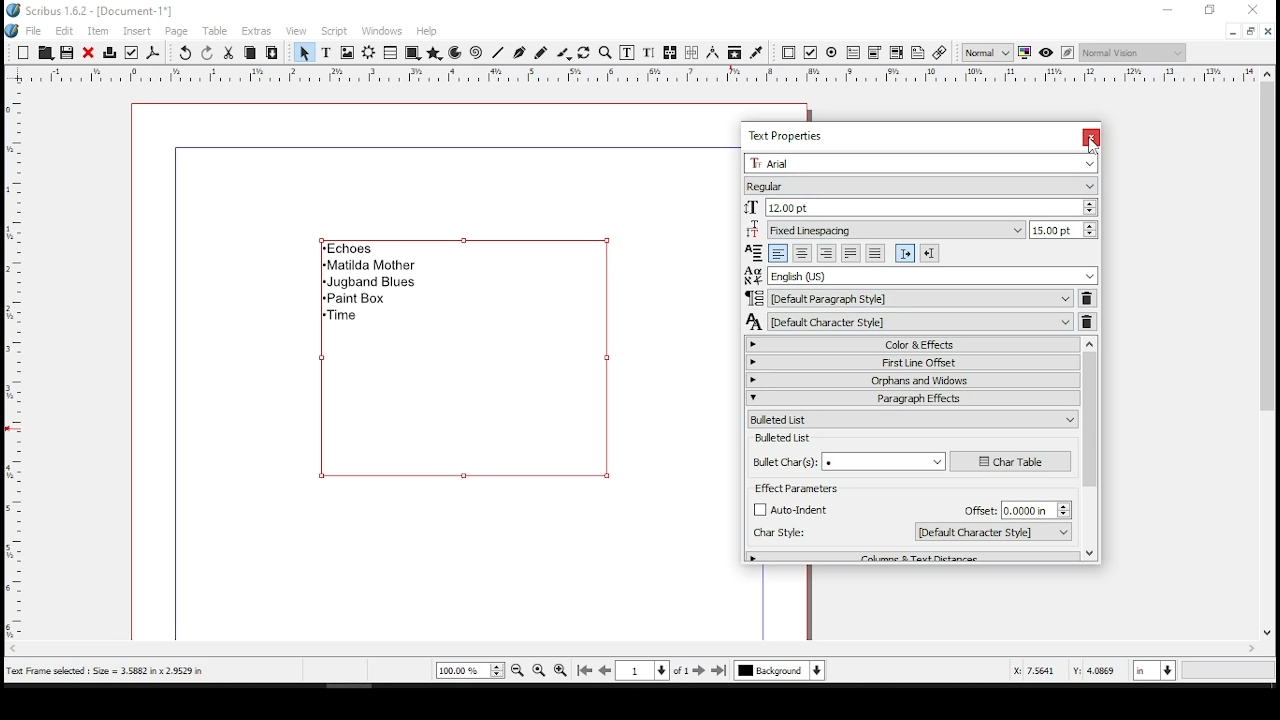  I want to click on last page, so click(720, 670).